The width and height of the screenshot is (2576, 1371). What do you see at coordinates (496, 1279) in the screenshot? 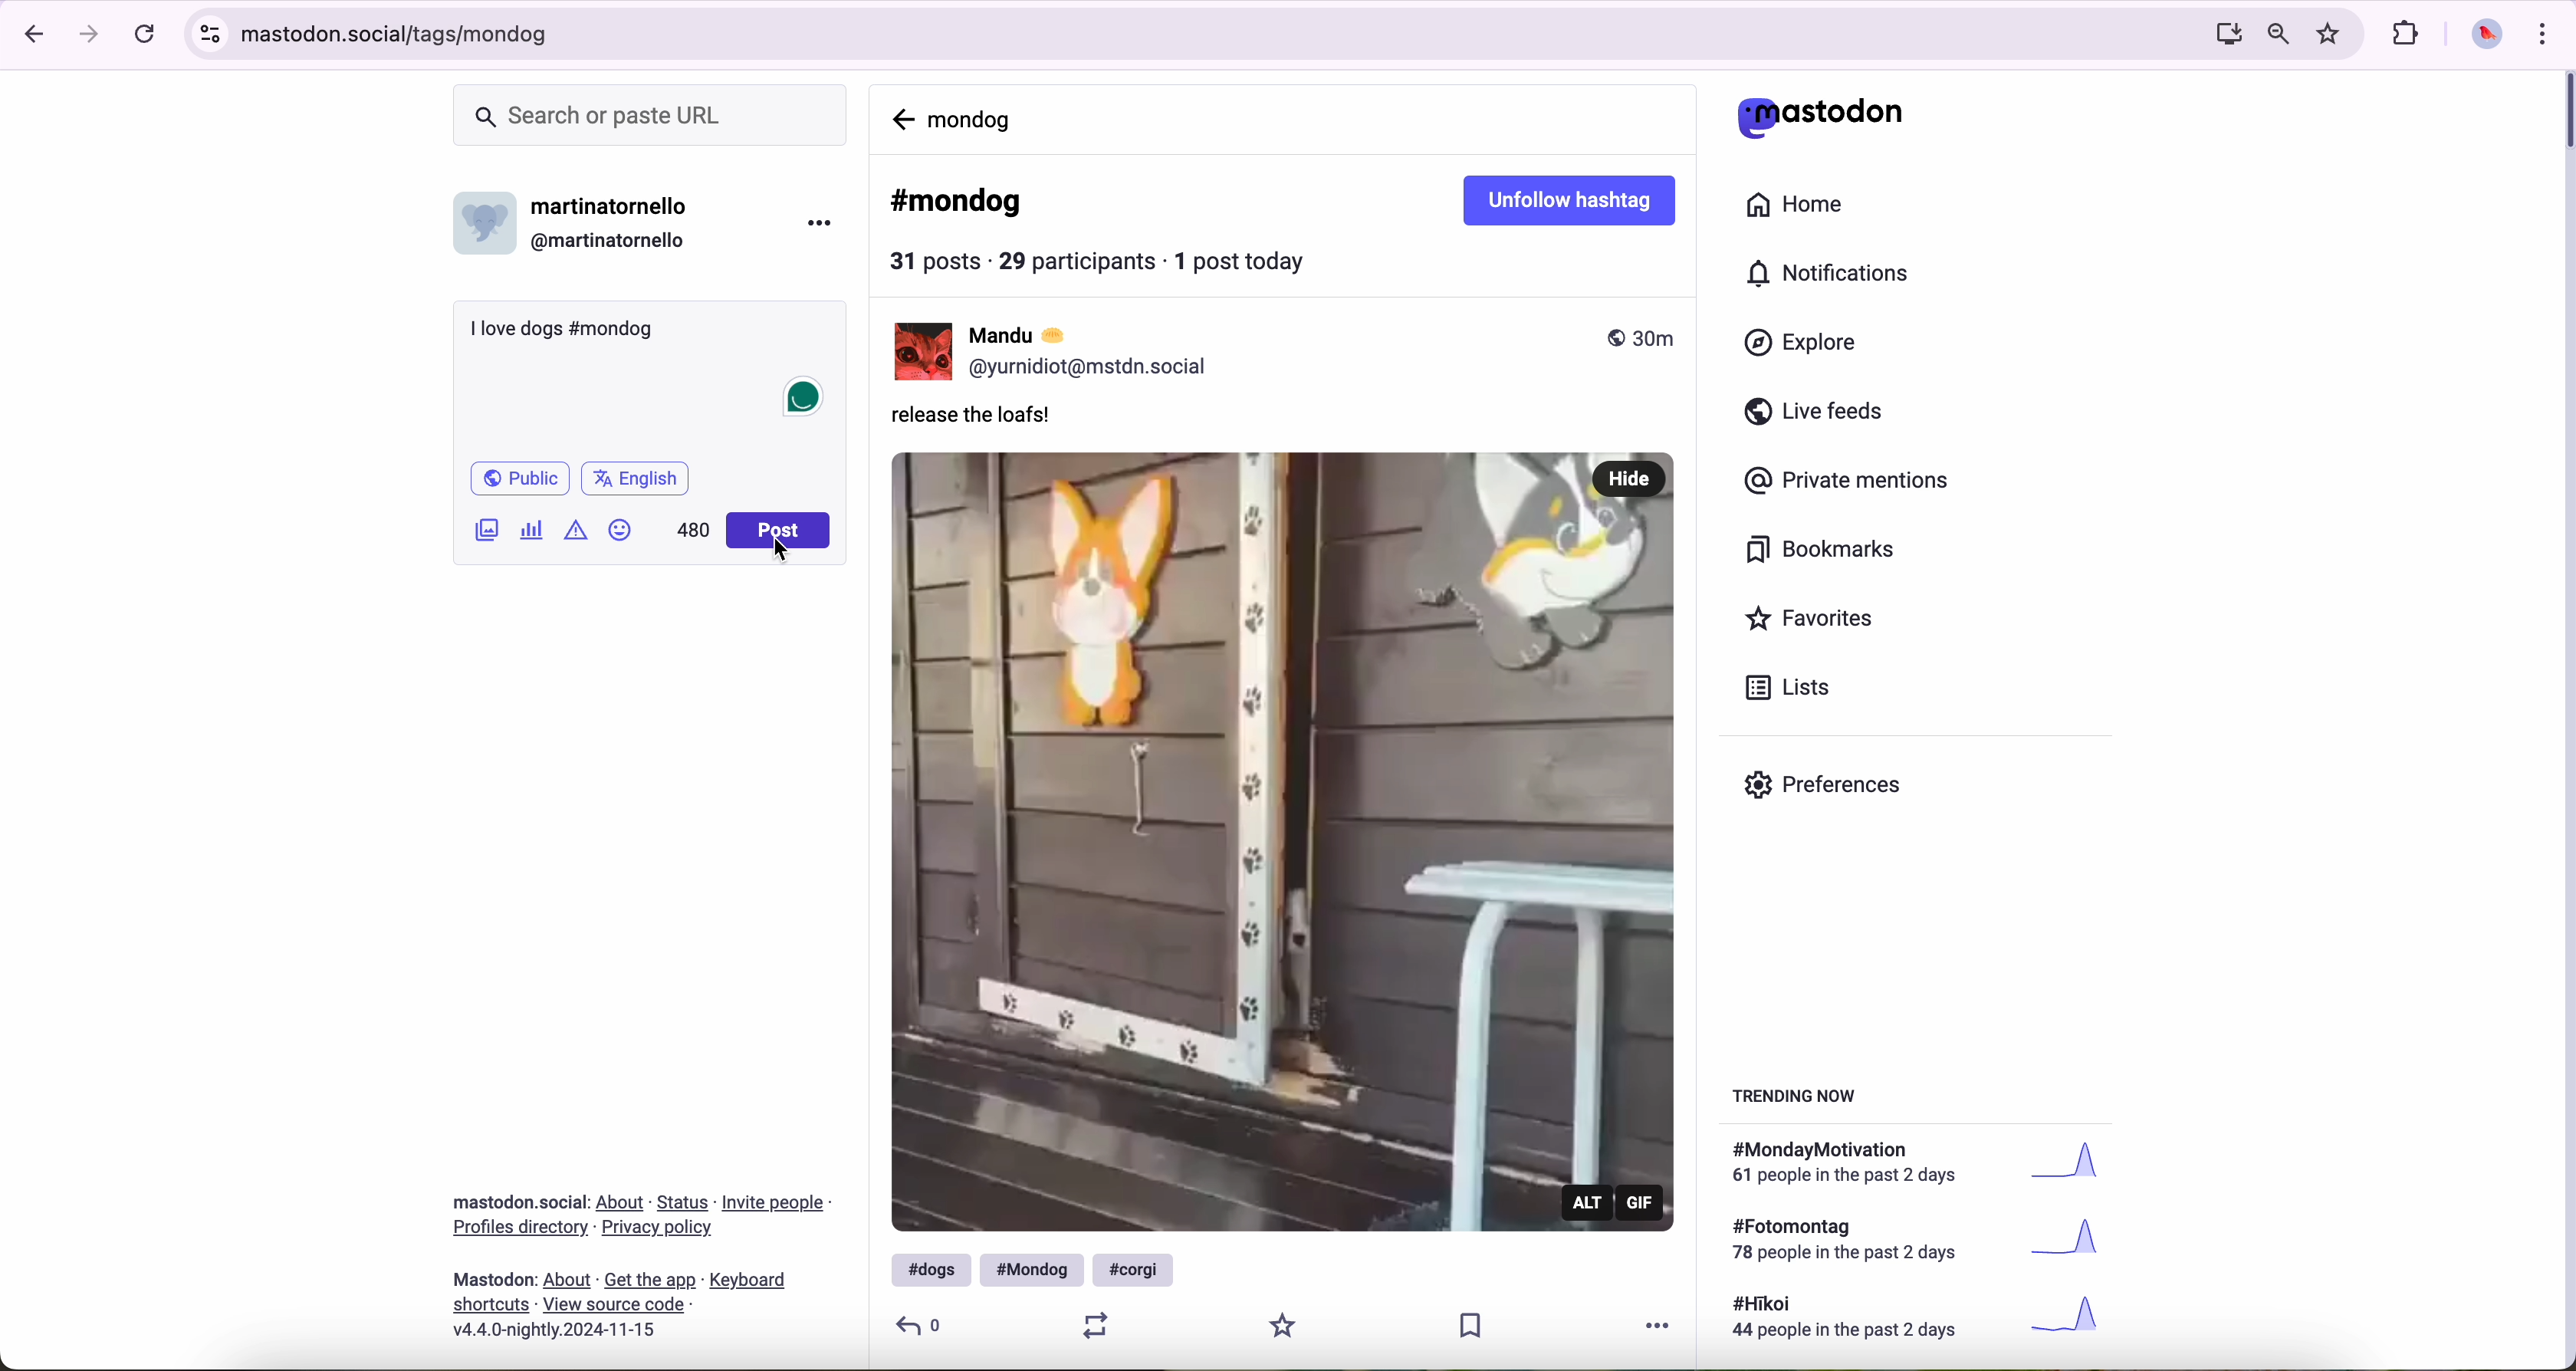
I see `mastodon` at bounding box center [496, 1279].